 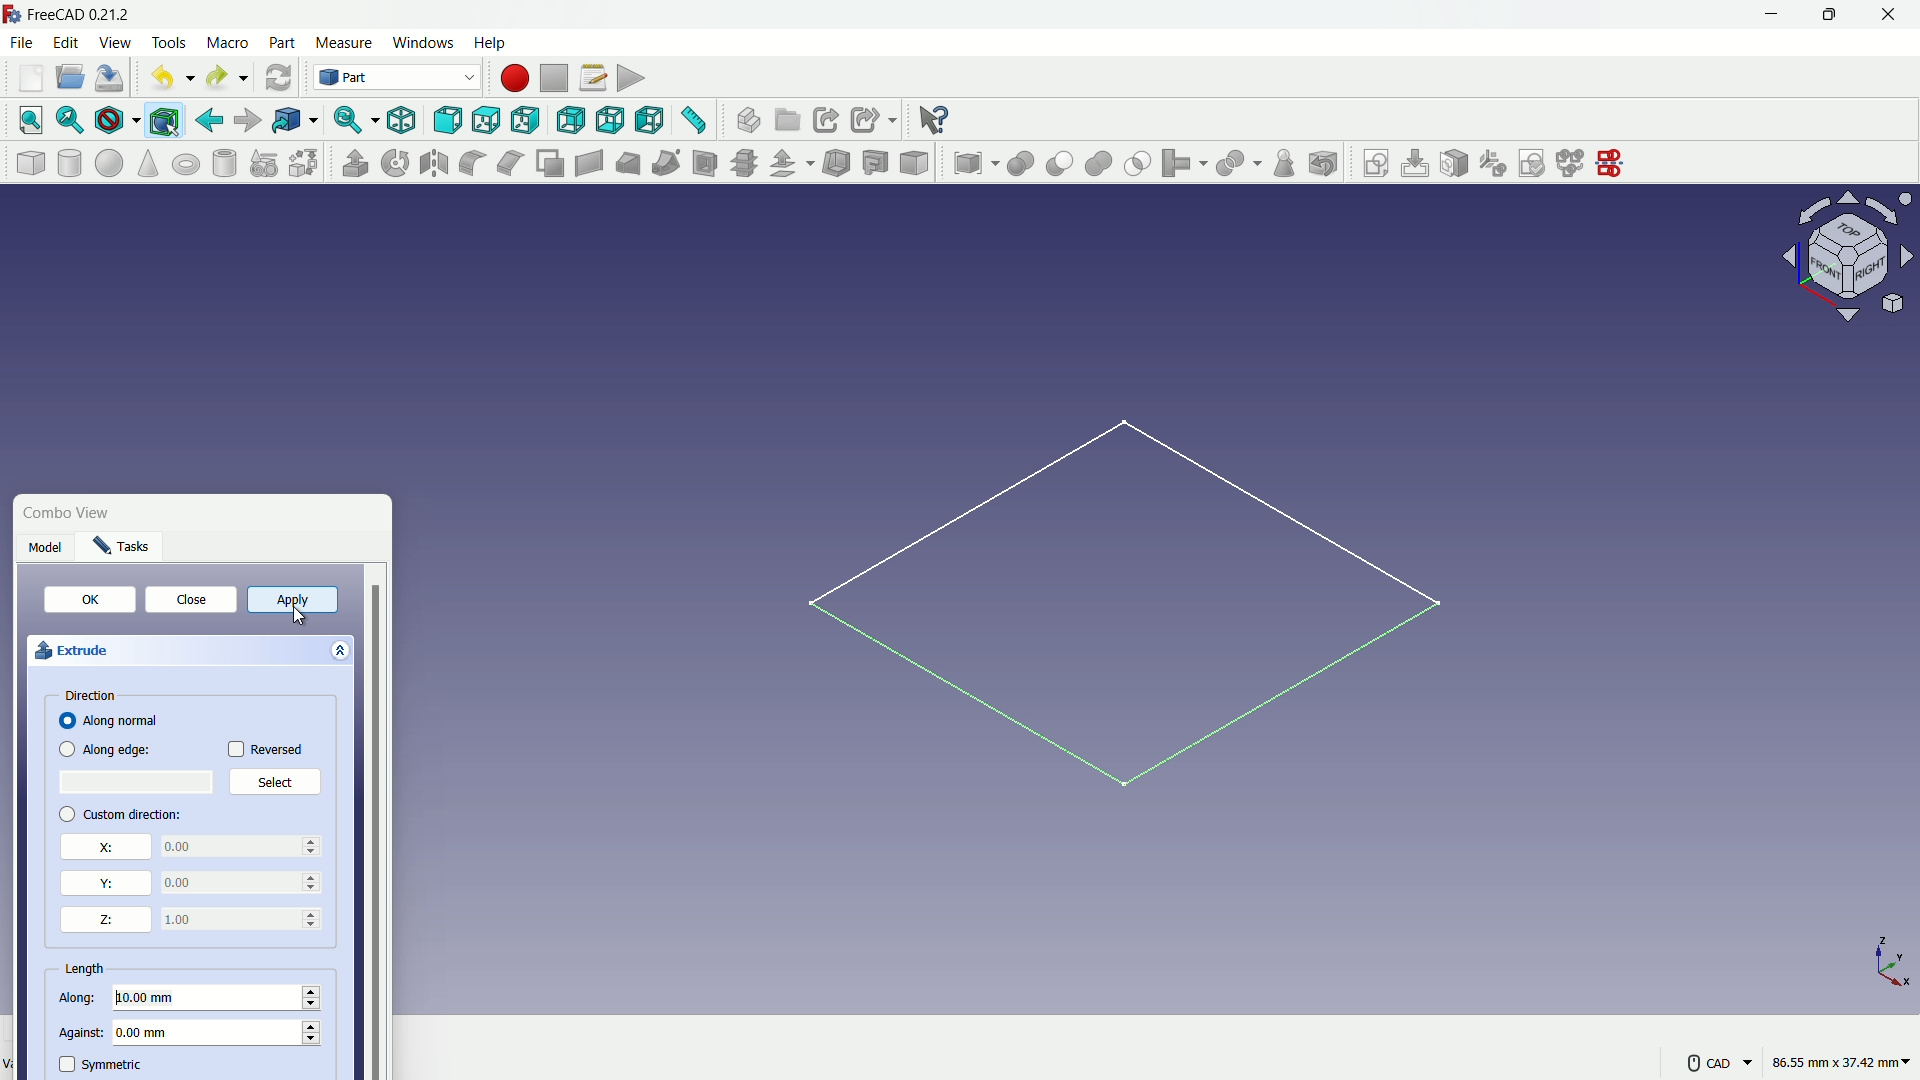 What do you see at coordinates (1059, 163) in the screenshot?
I see `cut` at bounding box center [1059, 163].